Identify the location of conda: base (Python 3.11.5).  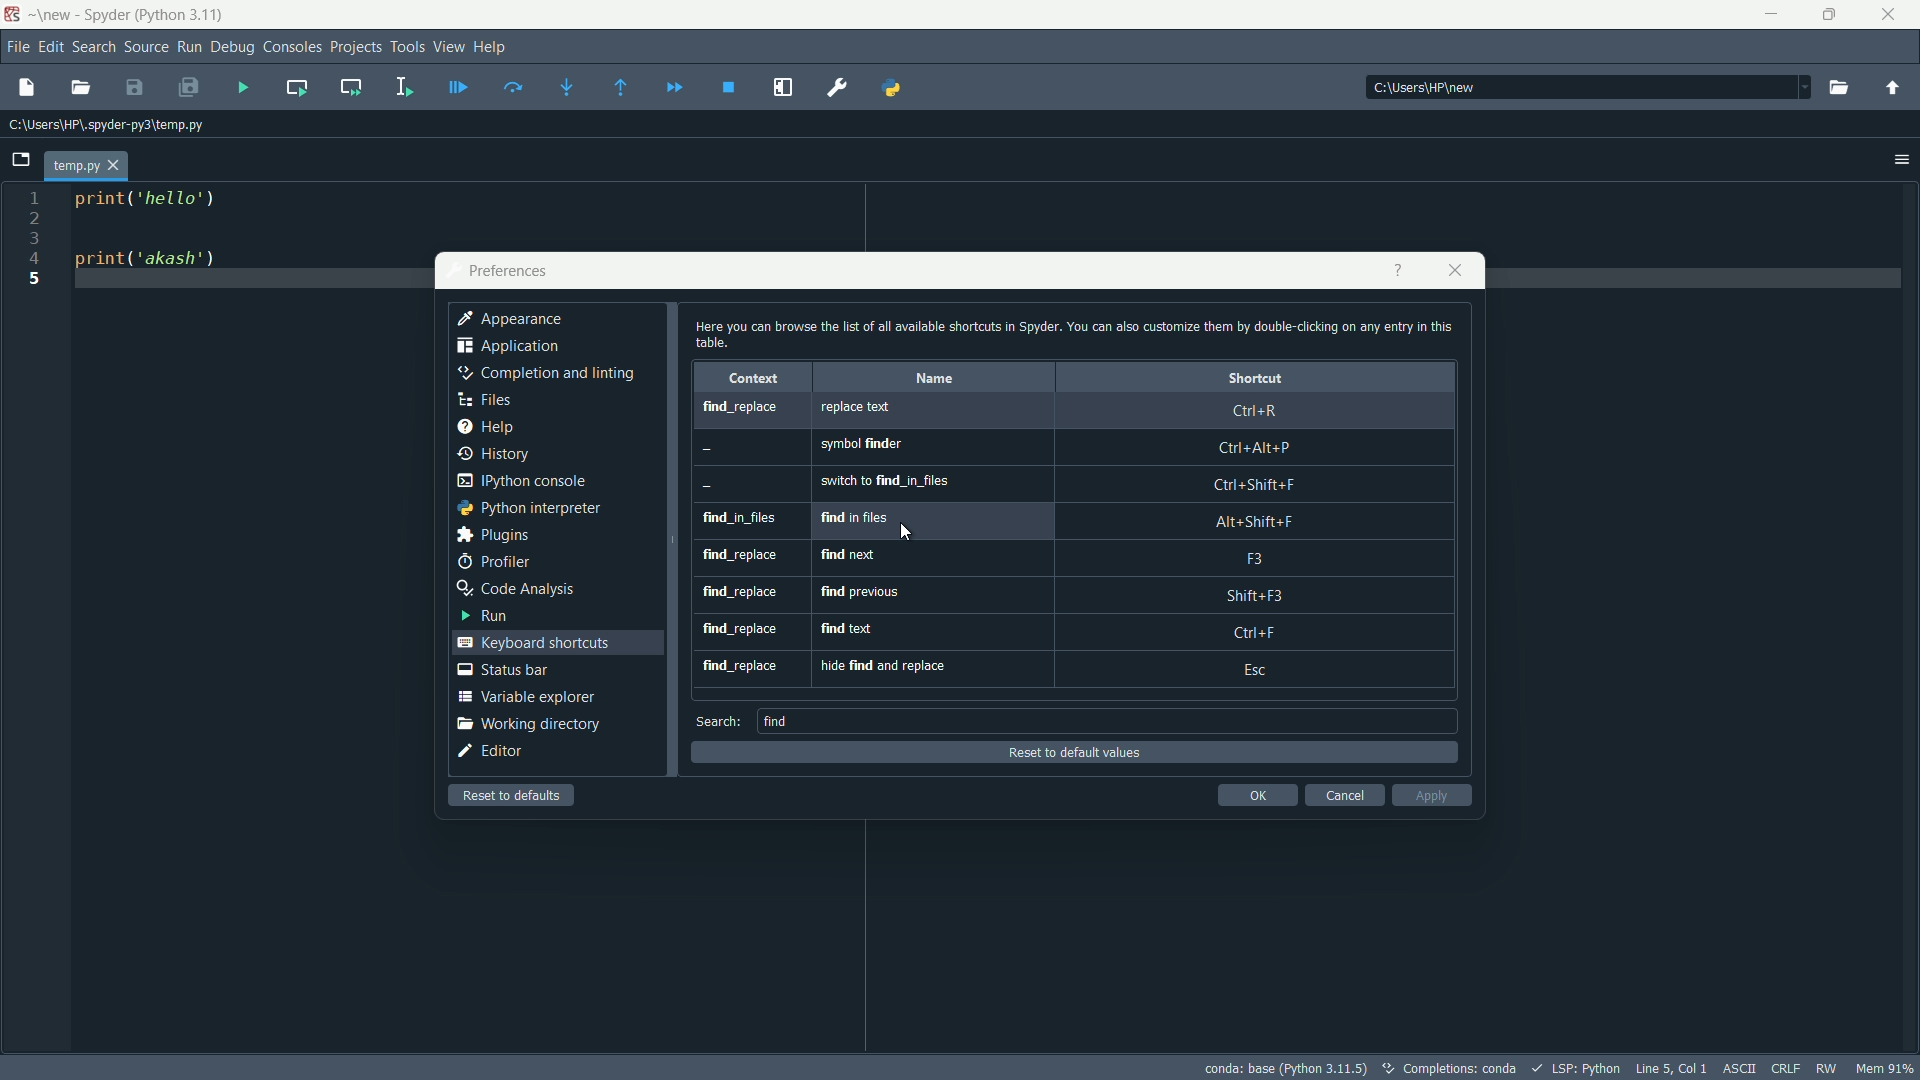
(1275, 1071).